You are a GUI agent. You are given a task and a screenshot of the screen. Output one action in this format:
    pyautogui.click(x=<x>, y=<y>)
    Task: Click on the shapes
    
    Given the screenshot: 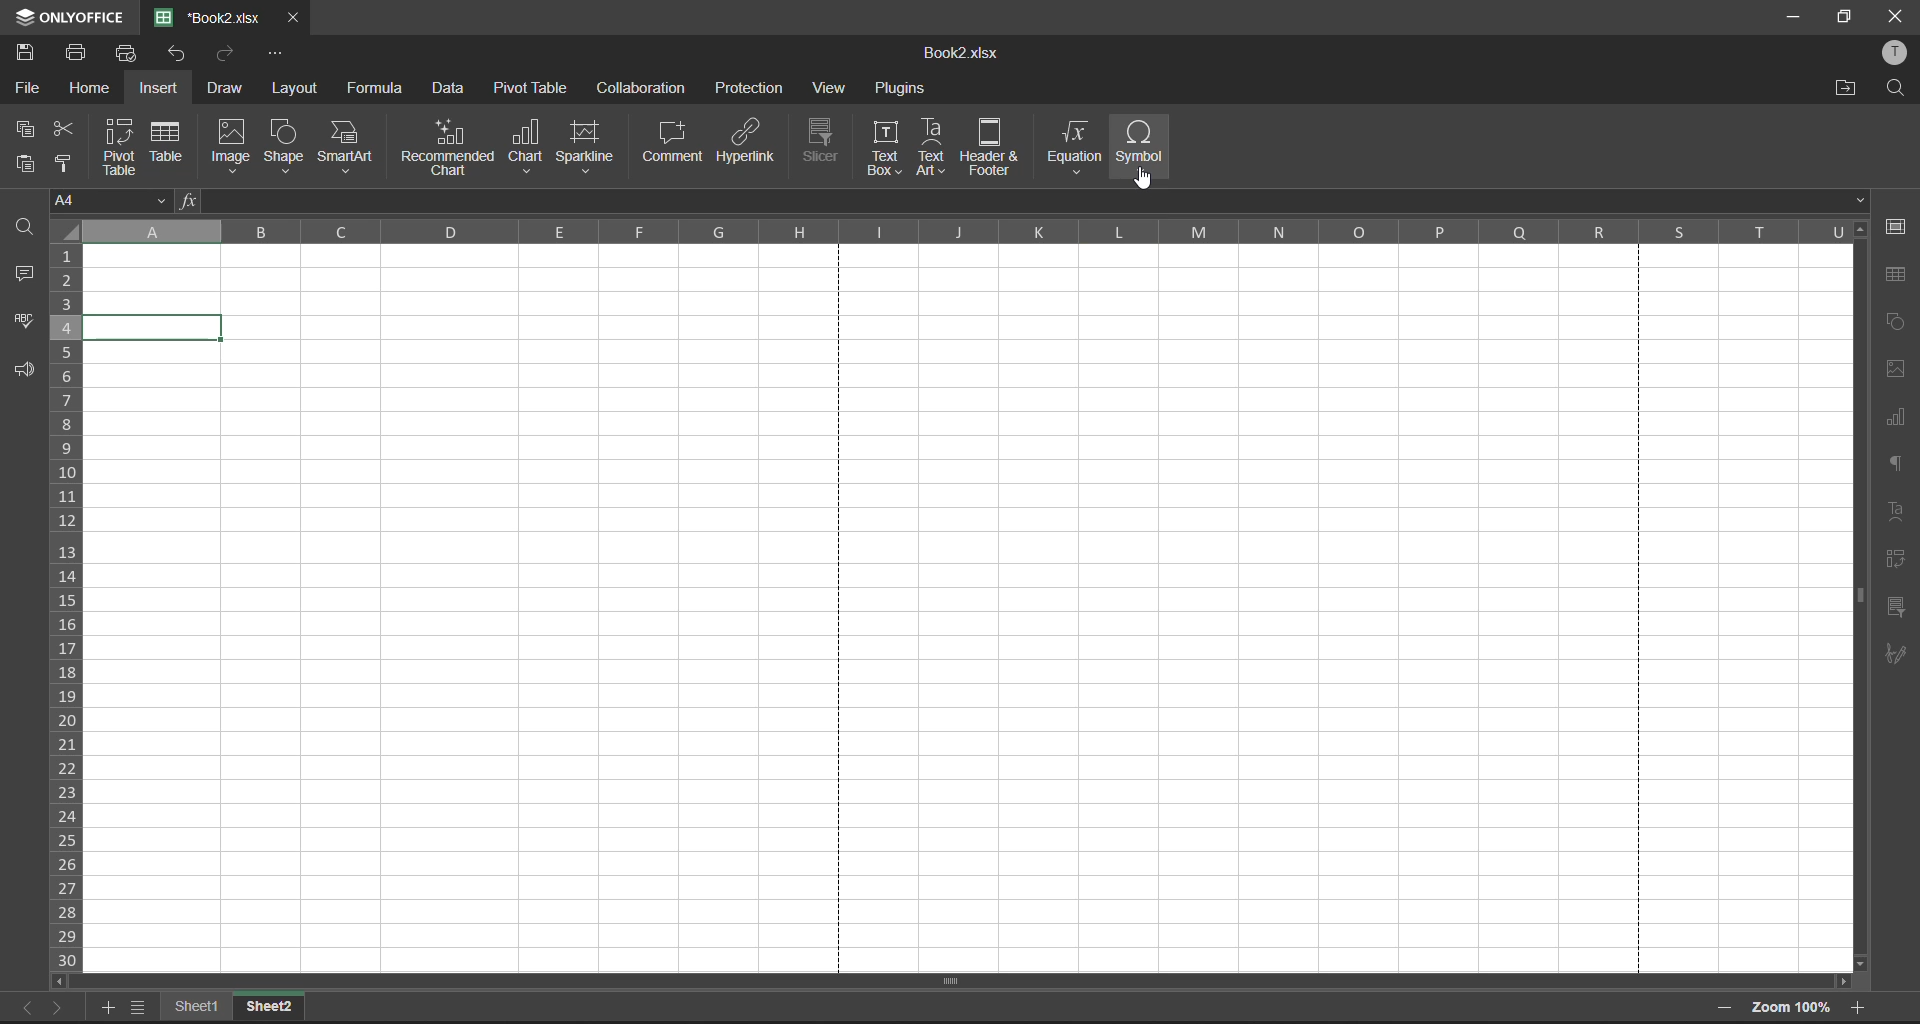 What is the action you would take?
    pyautogui.click(x=1894, y=322)
    